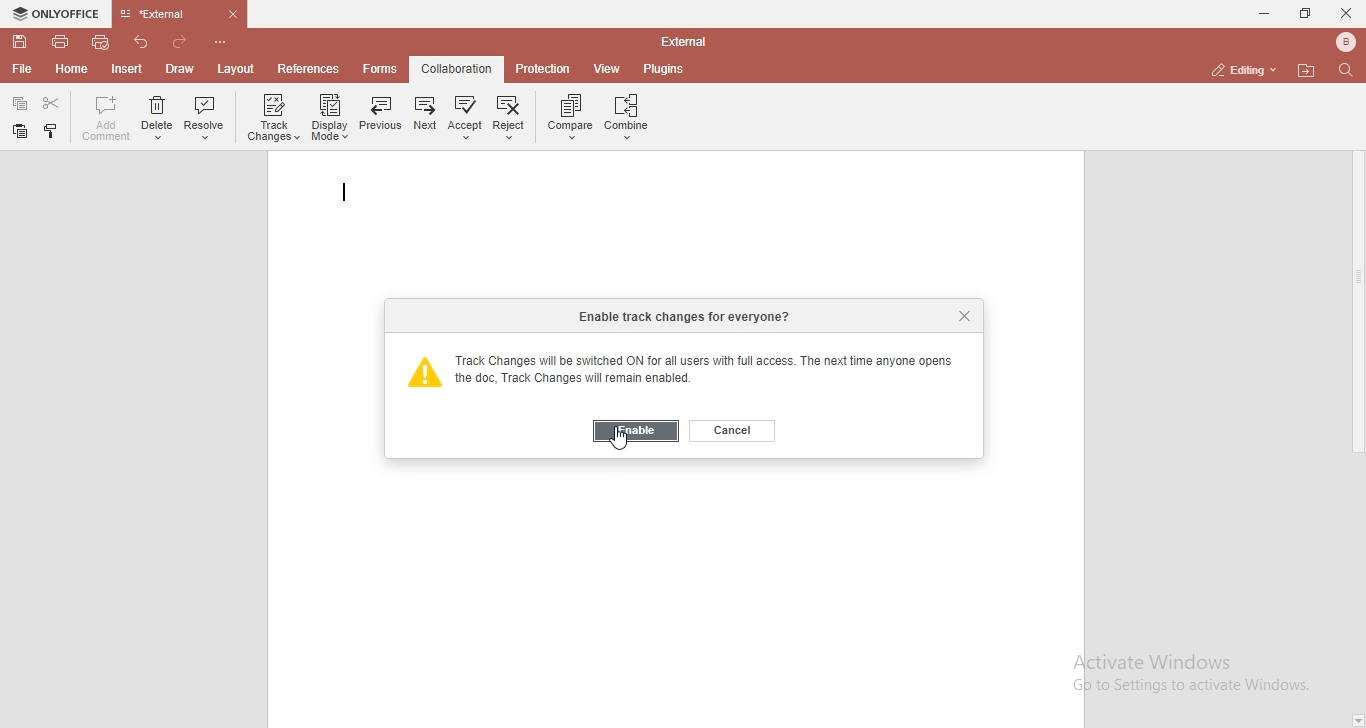  Describe the element at coordinates (275, 119) in the screenshot. I see `track chnages` at that location.